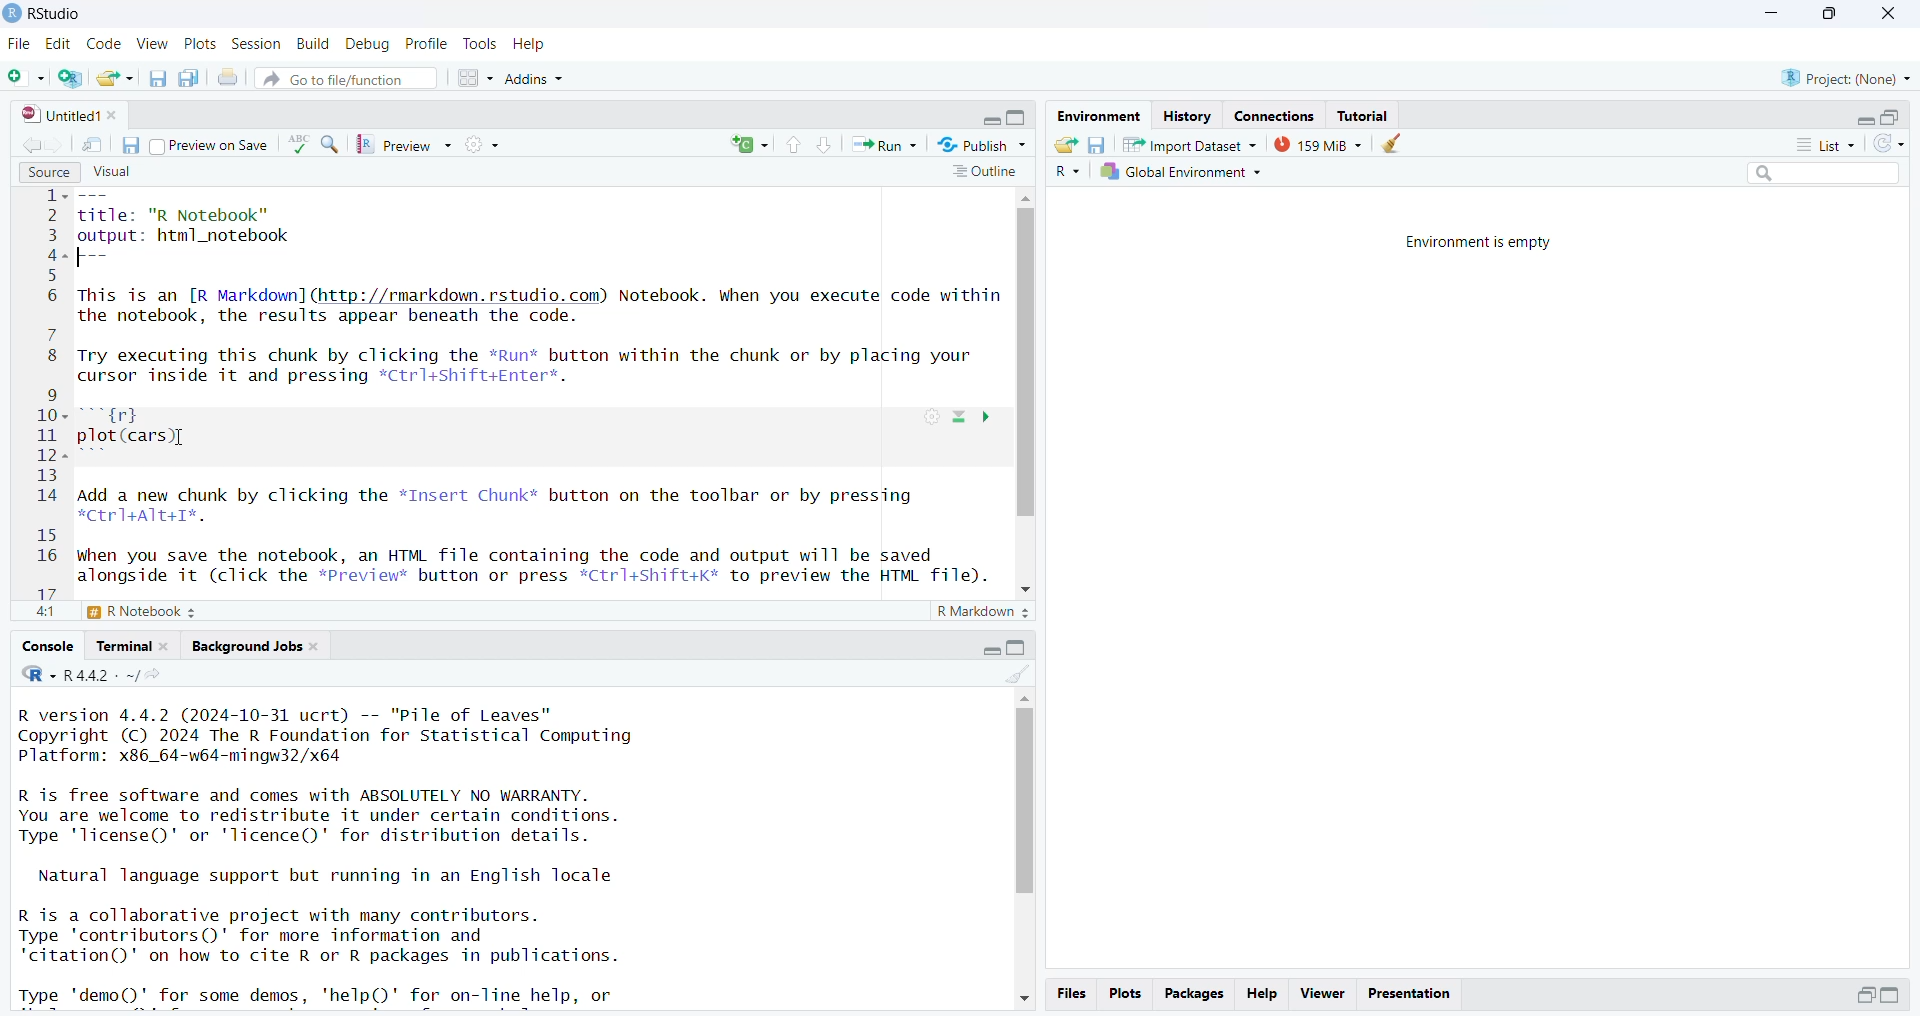 Image resolution: width=1920 pixels, height=1016 pixels. I want to click on refresh list, so click(1888, 145).